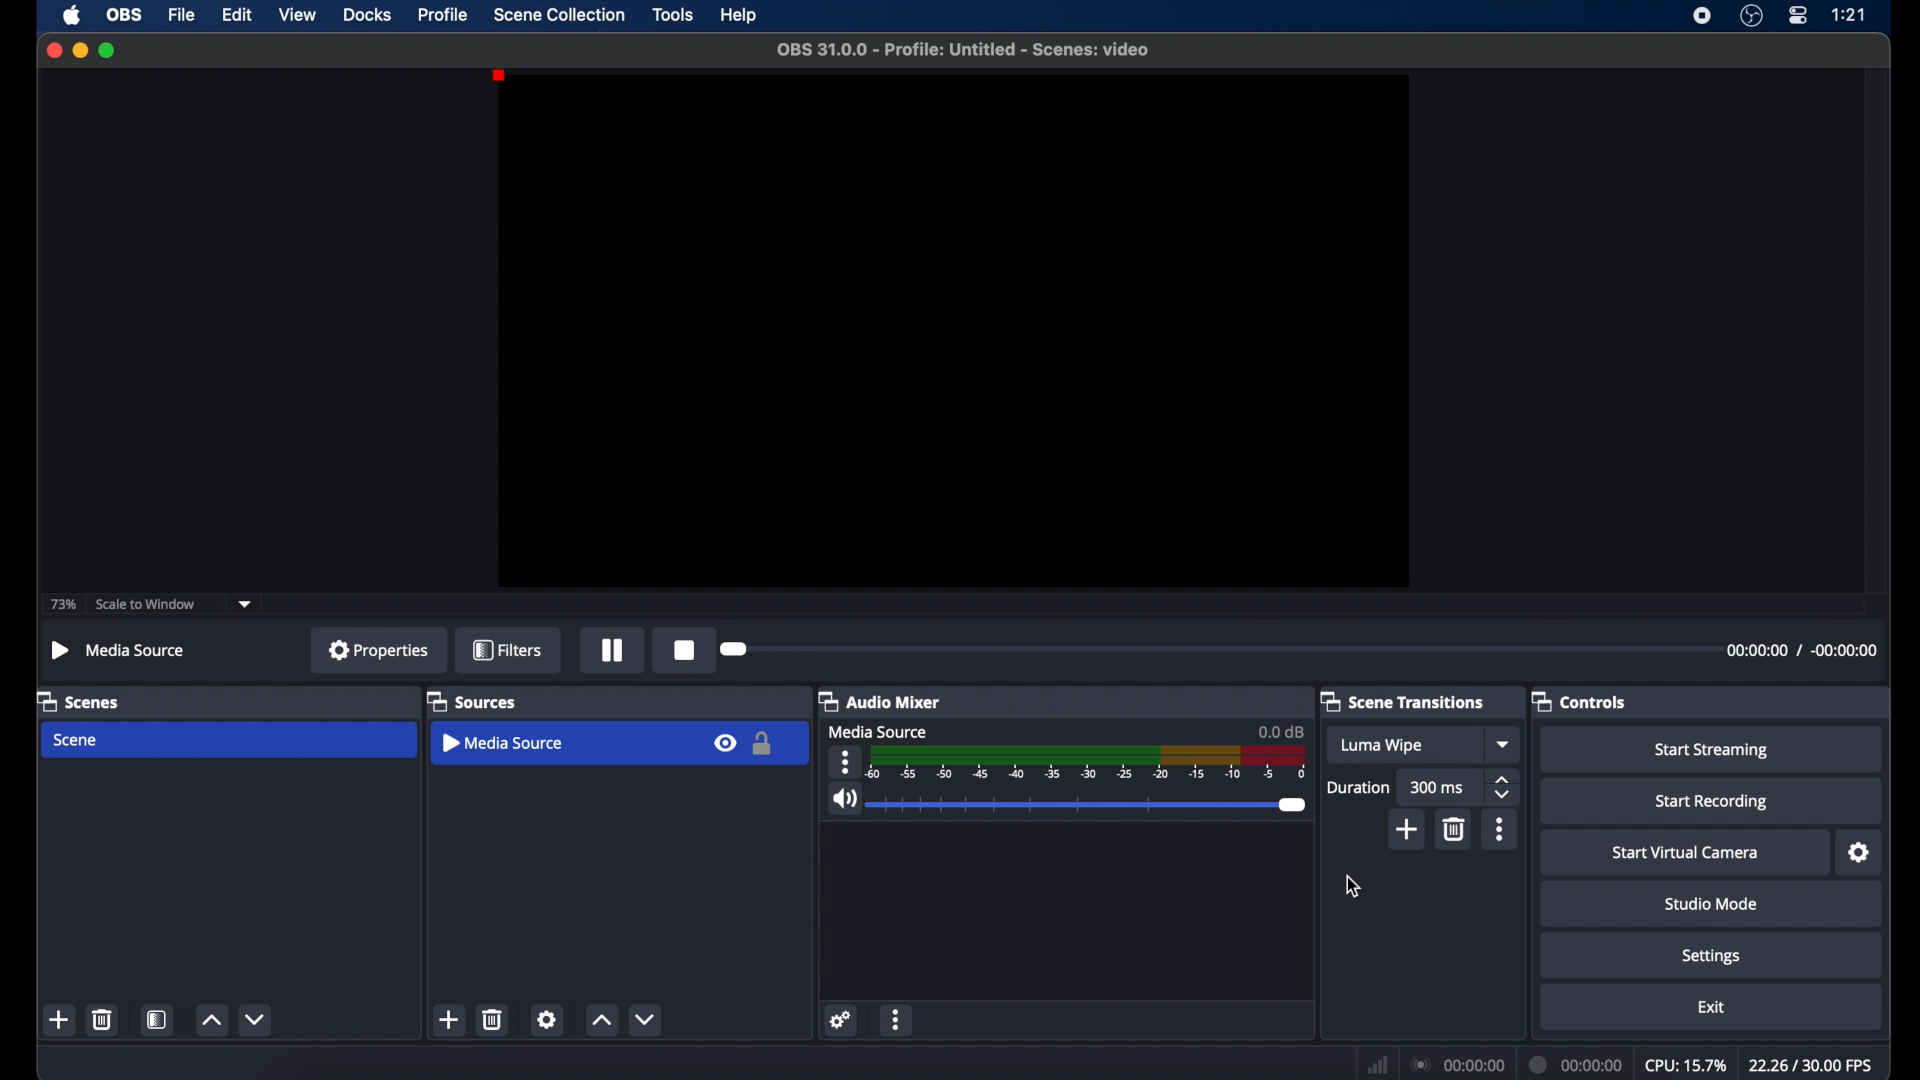 The image size is (1920, 1080). Describe the element at coordinates (764, 745) in the screenshot. I see `lock icon` at that location.